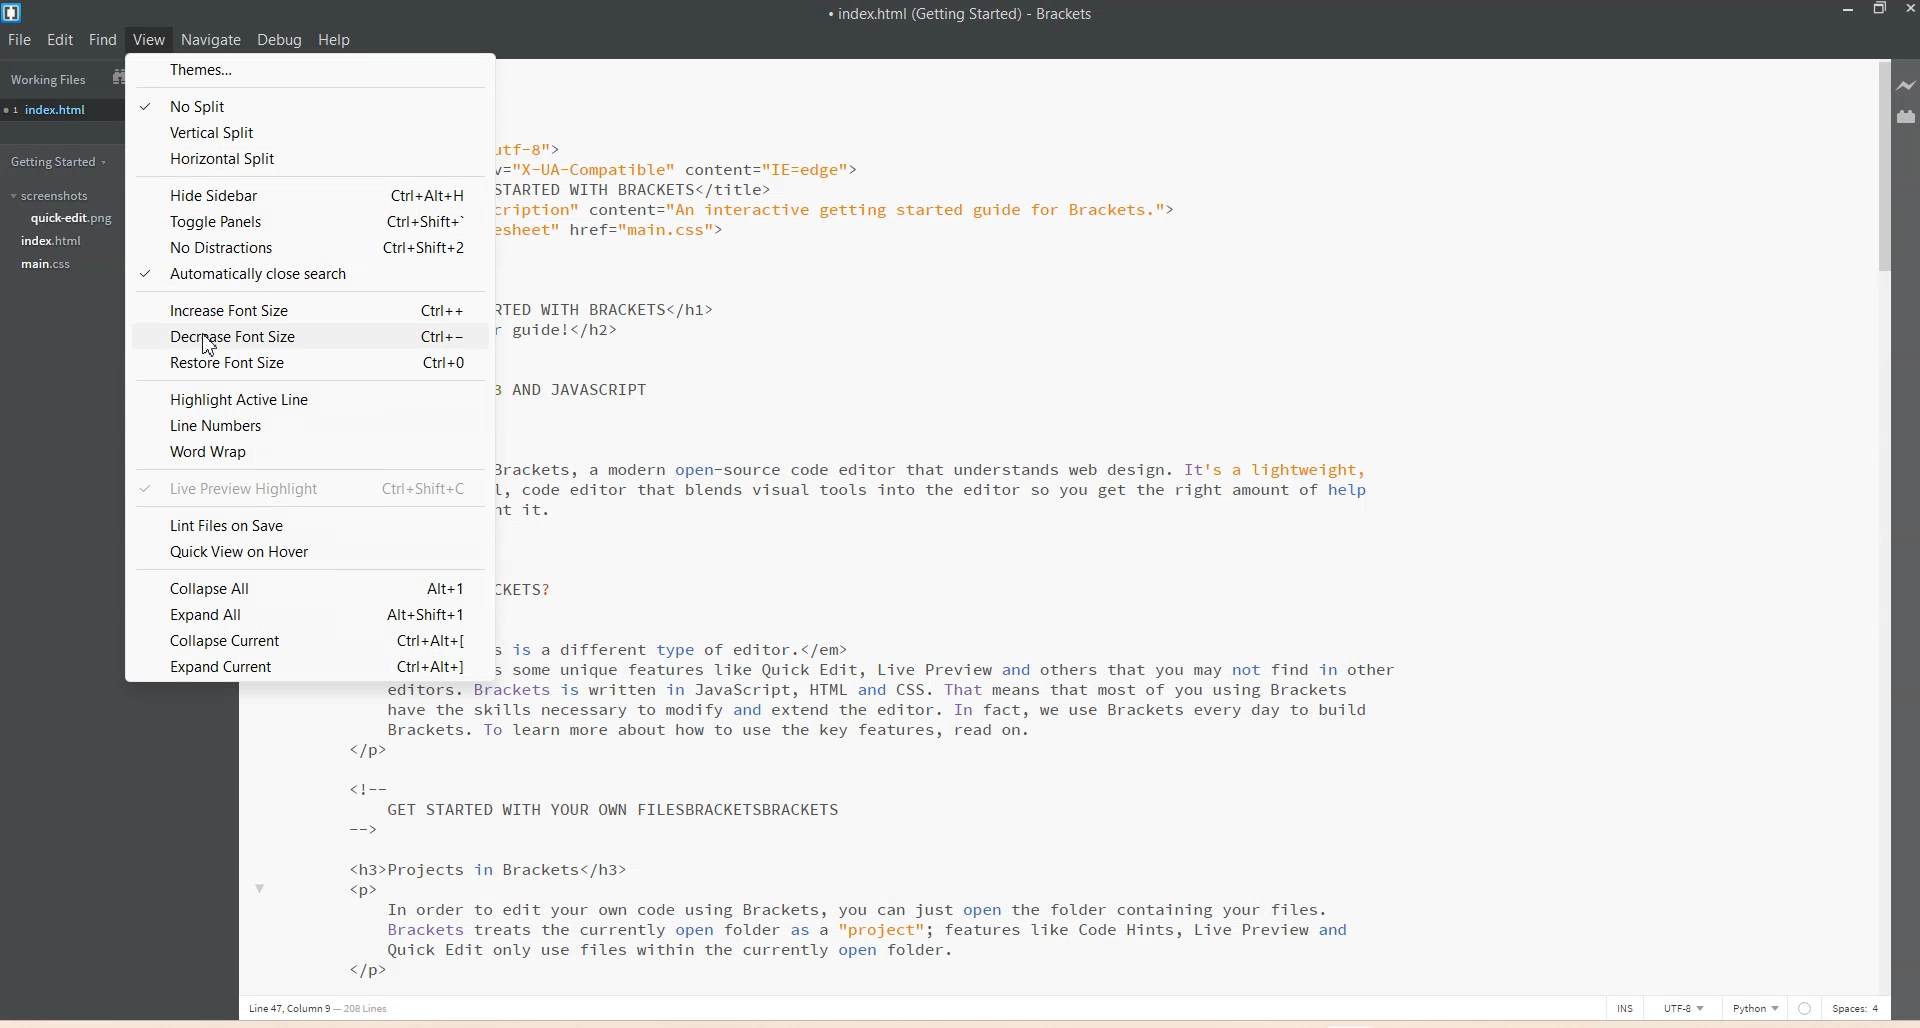 The width and height of the screenshot is (1920, 1028). Describe the element at coordinates (311, 159) in the screenshot. I see `Horizontal Split` at that location.